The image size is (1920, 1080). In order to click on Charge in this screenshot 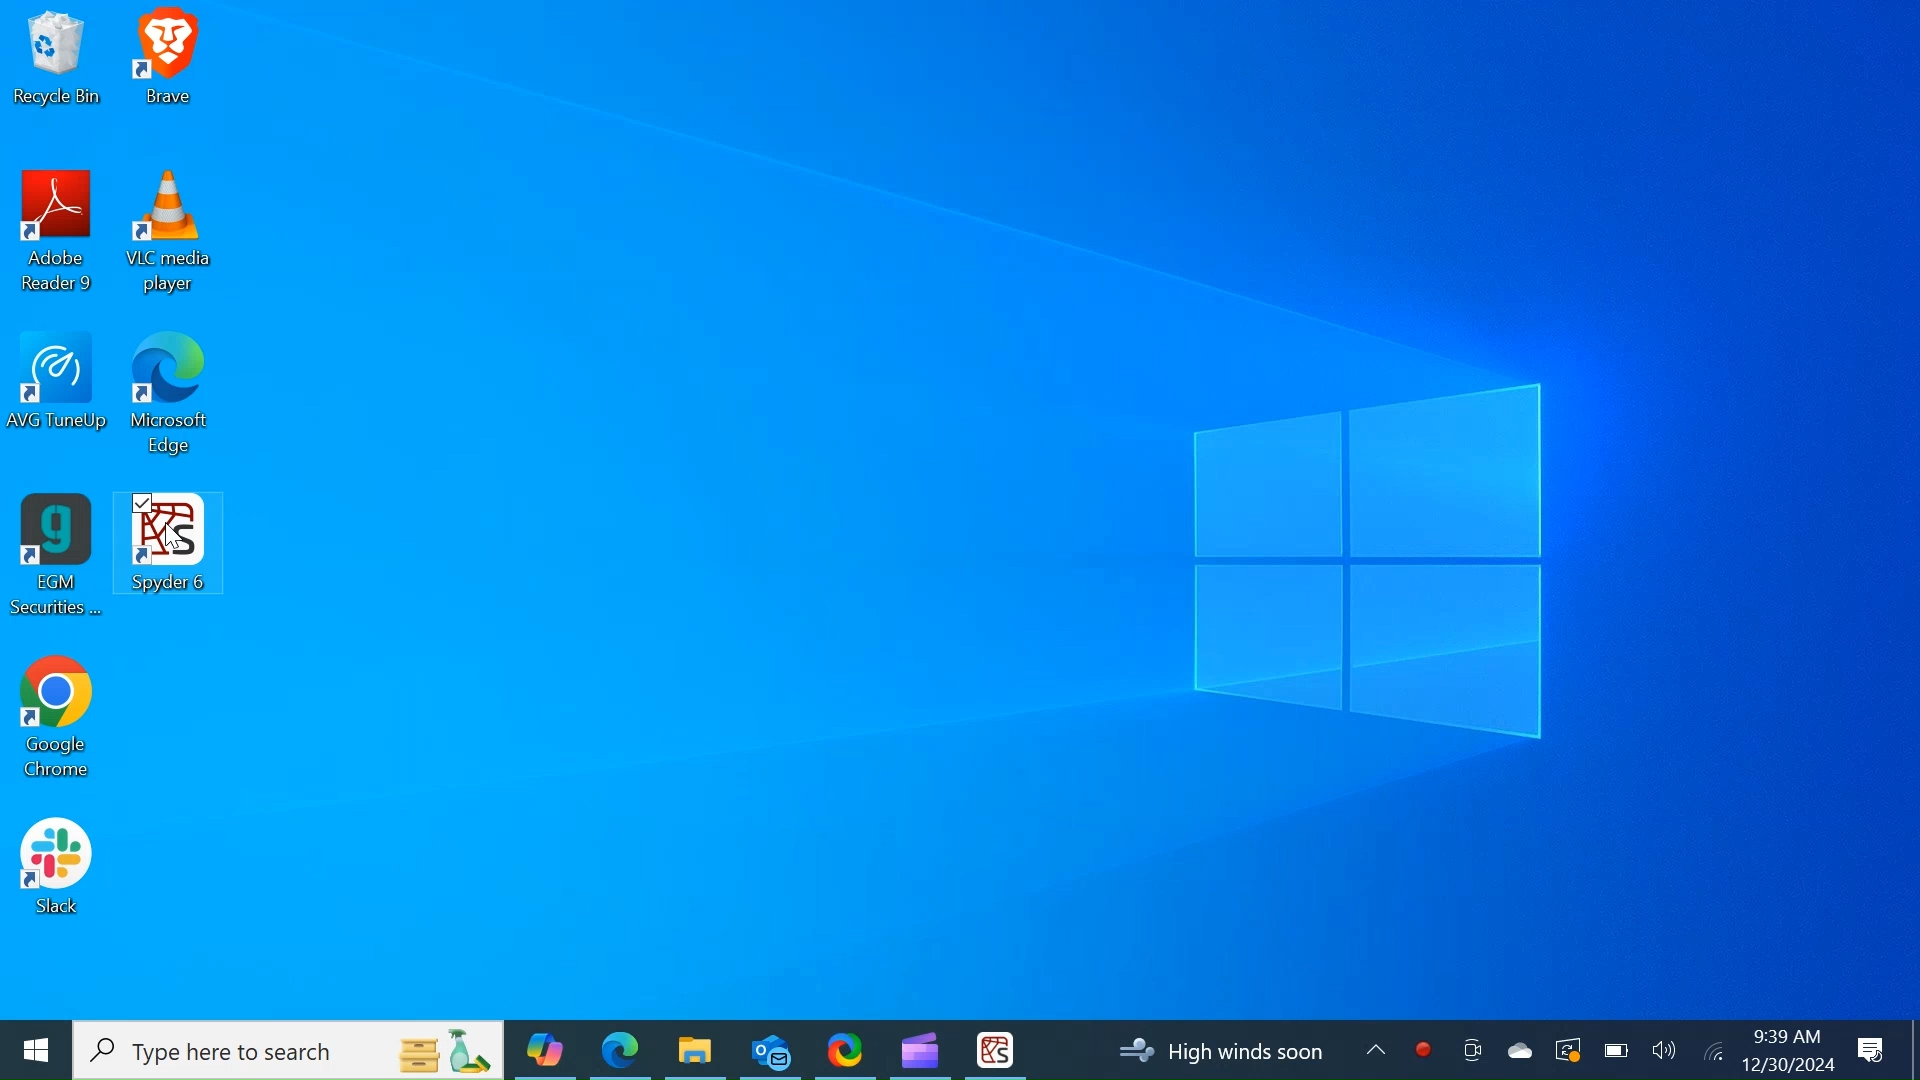, I will do `click(1615, 1050)`.